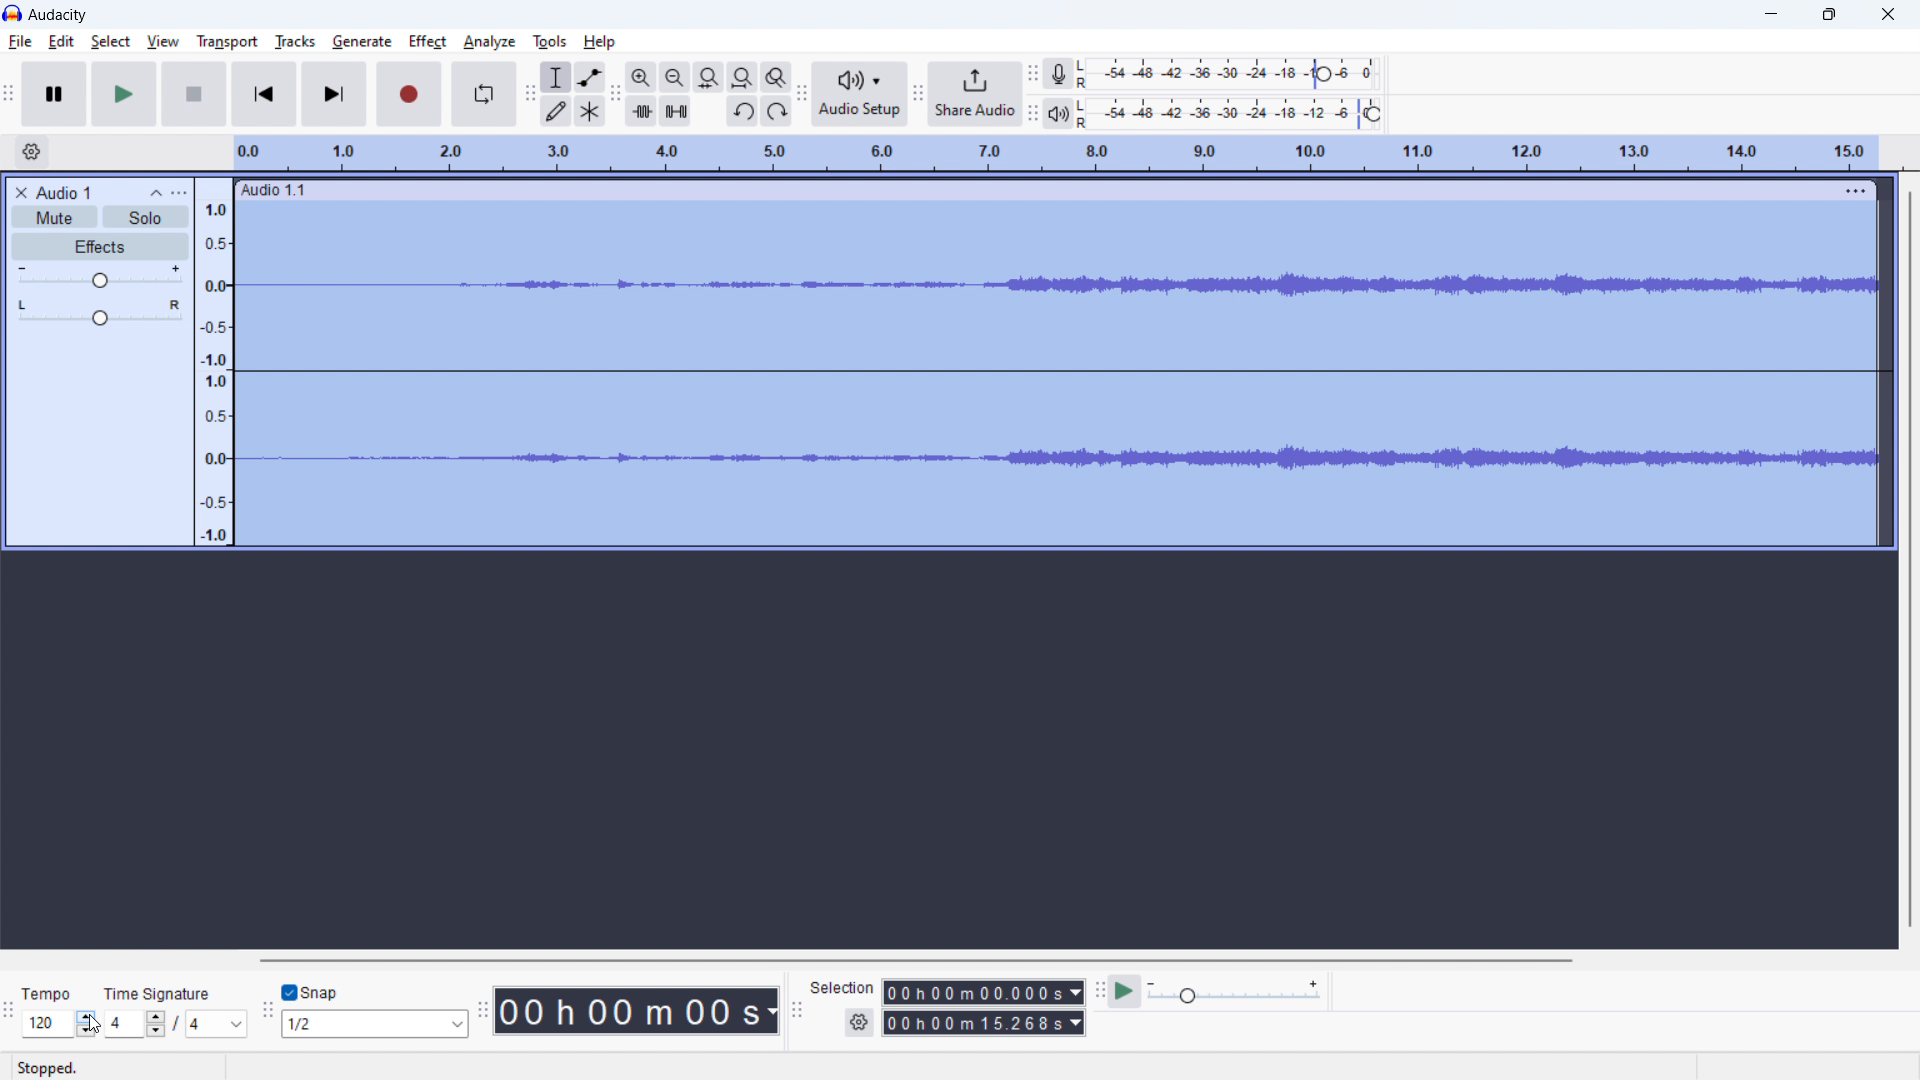  I want to click on view menu, so click(1856, 190).